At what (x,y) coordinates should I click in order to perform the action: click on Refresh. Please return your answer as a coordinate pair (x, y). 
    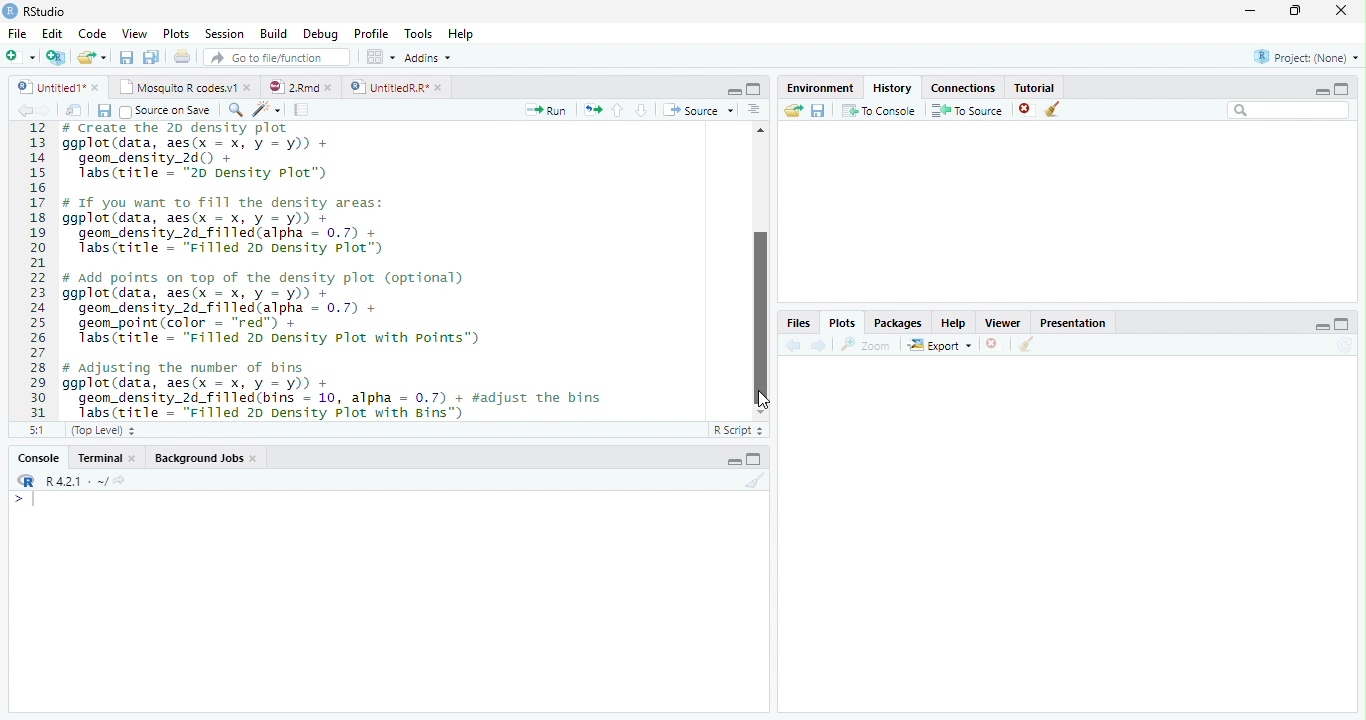
    Looking at the image, I should click on (1348, 345).